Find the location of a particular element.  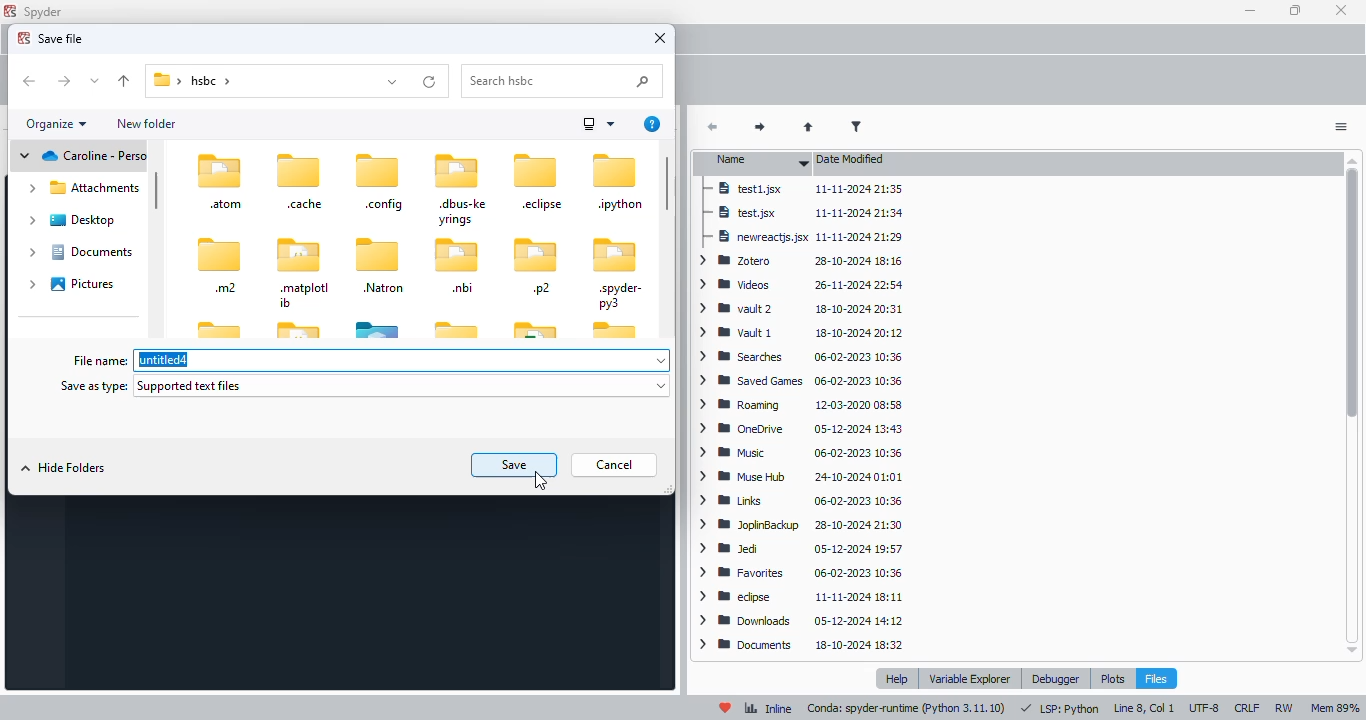

current folder is located at coordinates (249, 82).